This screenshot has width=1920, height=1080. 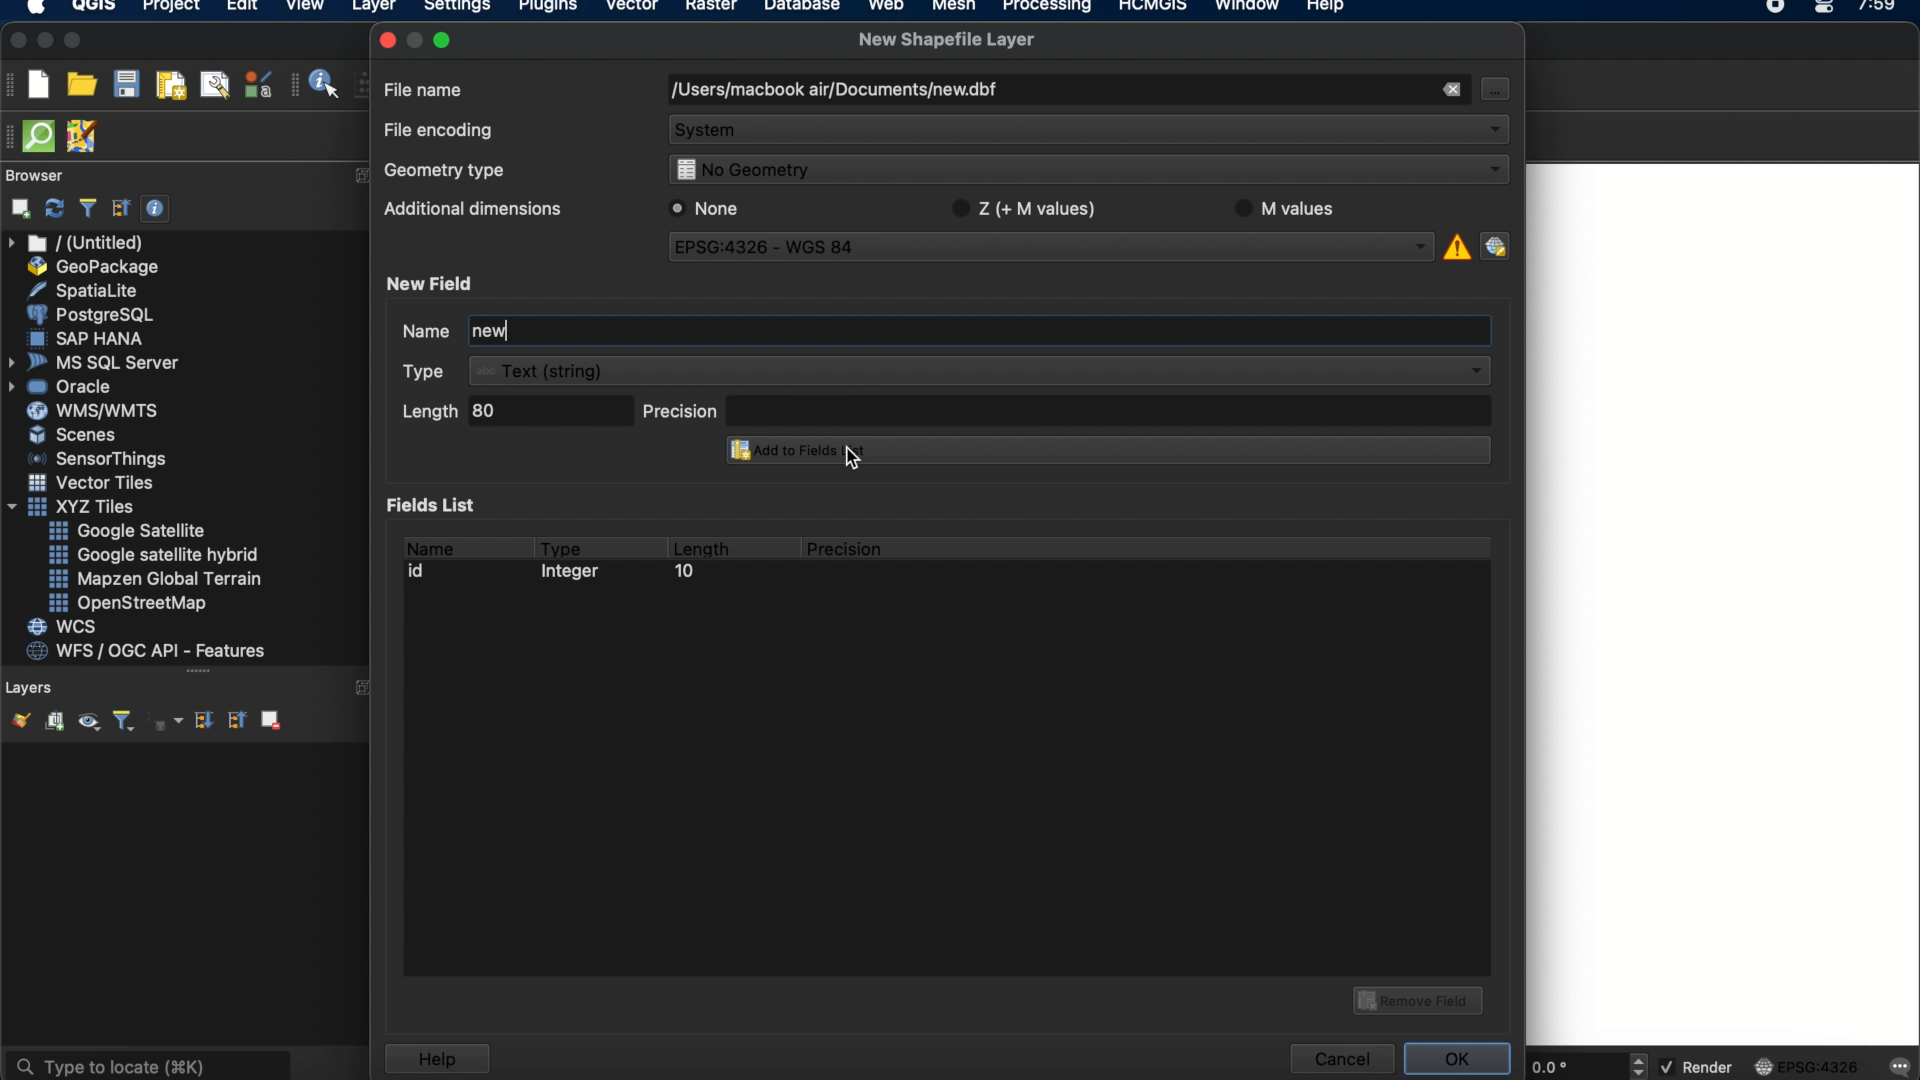 What do you see at coordinates (548, 9) in the screenshot?
I see `plugins` at bounding box center [548, 9].